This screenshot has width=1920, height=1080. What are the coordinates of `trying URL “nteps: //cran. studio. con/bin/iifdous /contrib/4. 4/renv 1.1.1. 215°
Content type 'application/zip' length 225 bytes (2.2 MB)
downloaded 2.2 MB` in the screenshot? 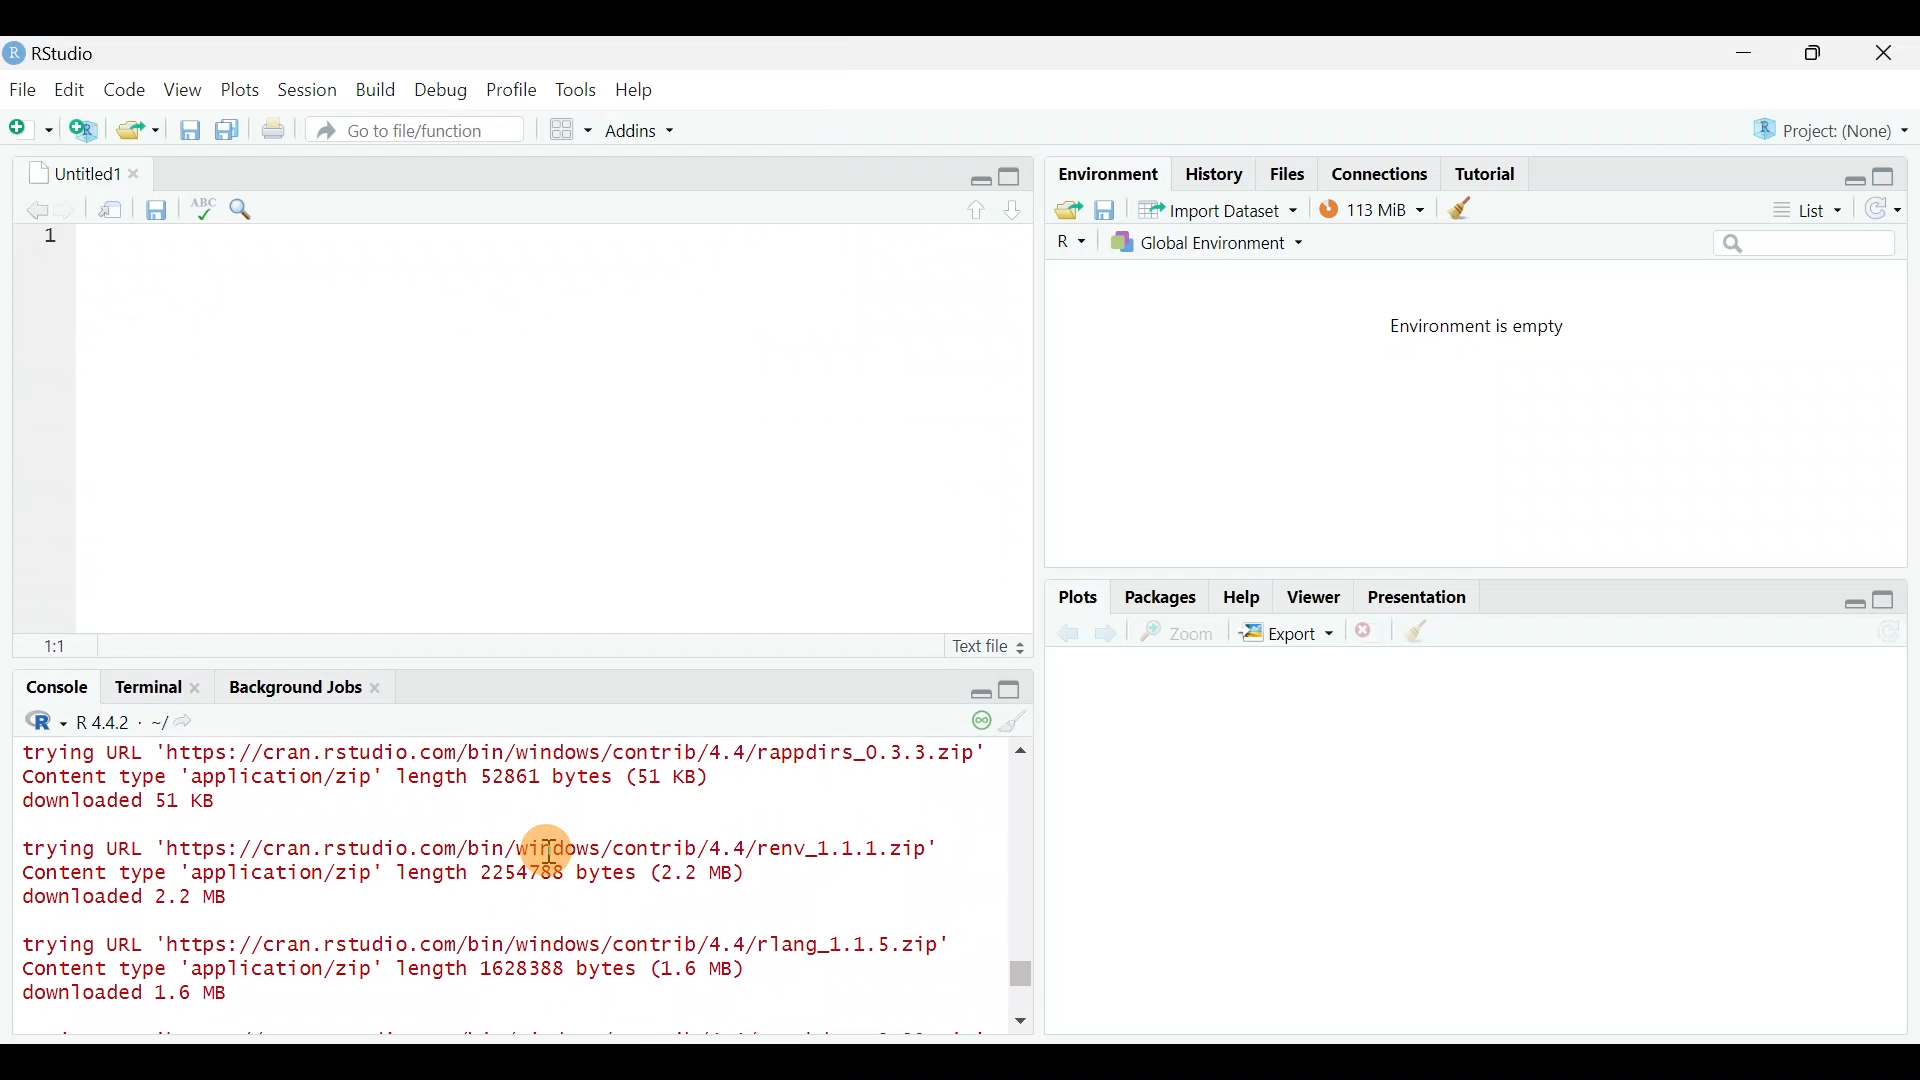 It's located at (490, 869).